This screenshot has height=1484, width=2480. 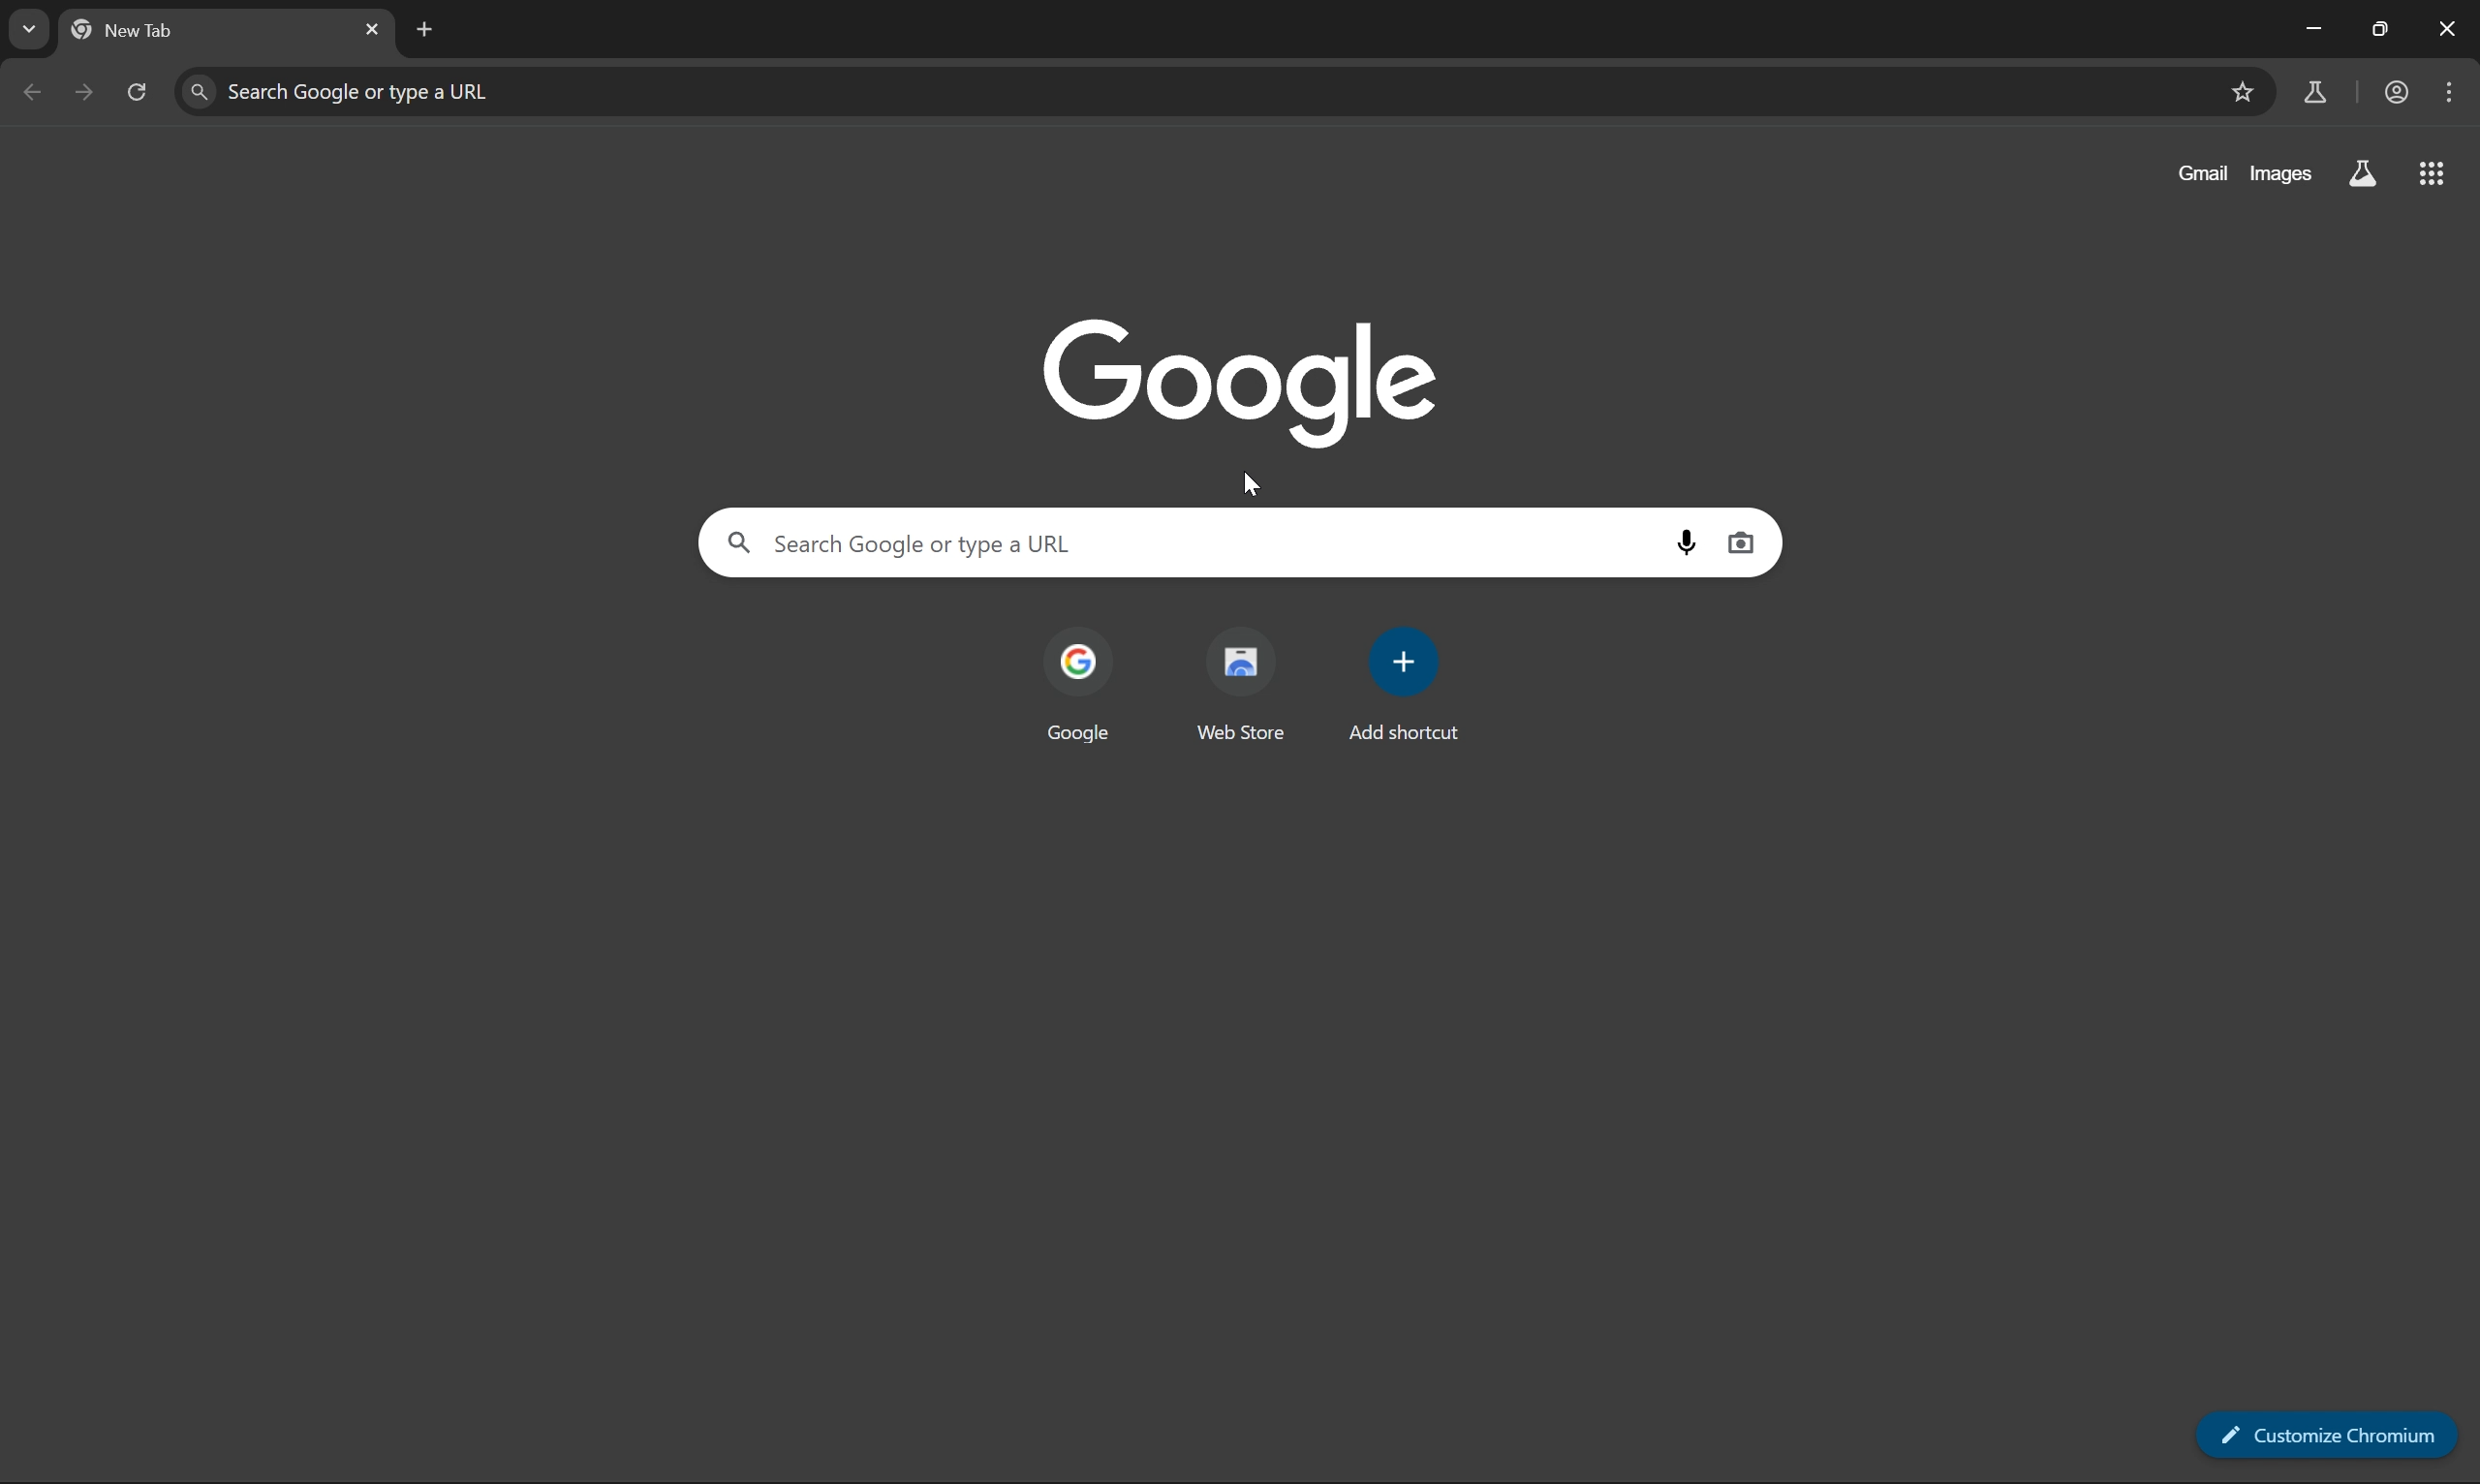 I want to click on drop down, so click(x=33, y=28).